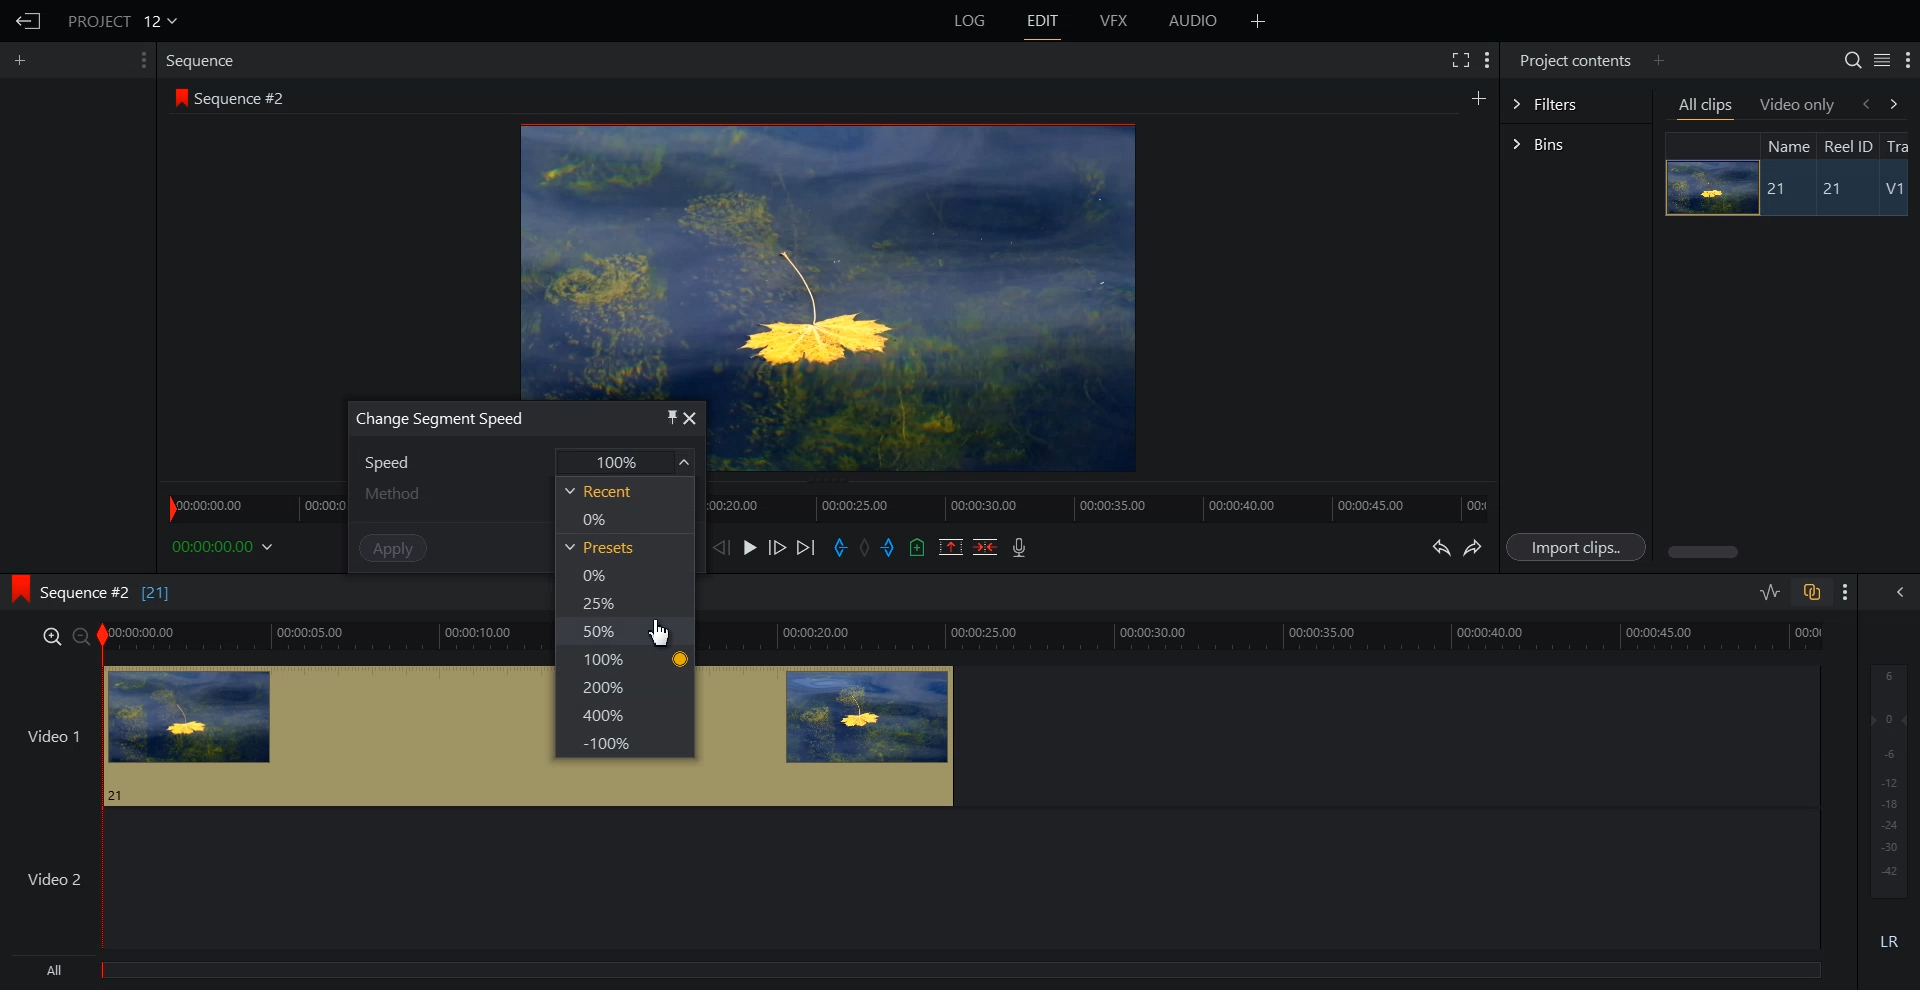 Image resolution: width=1920 pixels, height=990 pixels. What do you see at coordinates (1841, 190) in the screenshot?
I see `21` at bounding box center [1841, 190].